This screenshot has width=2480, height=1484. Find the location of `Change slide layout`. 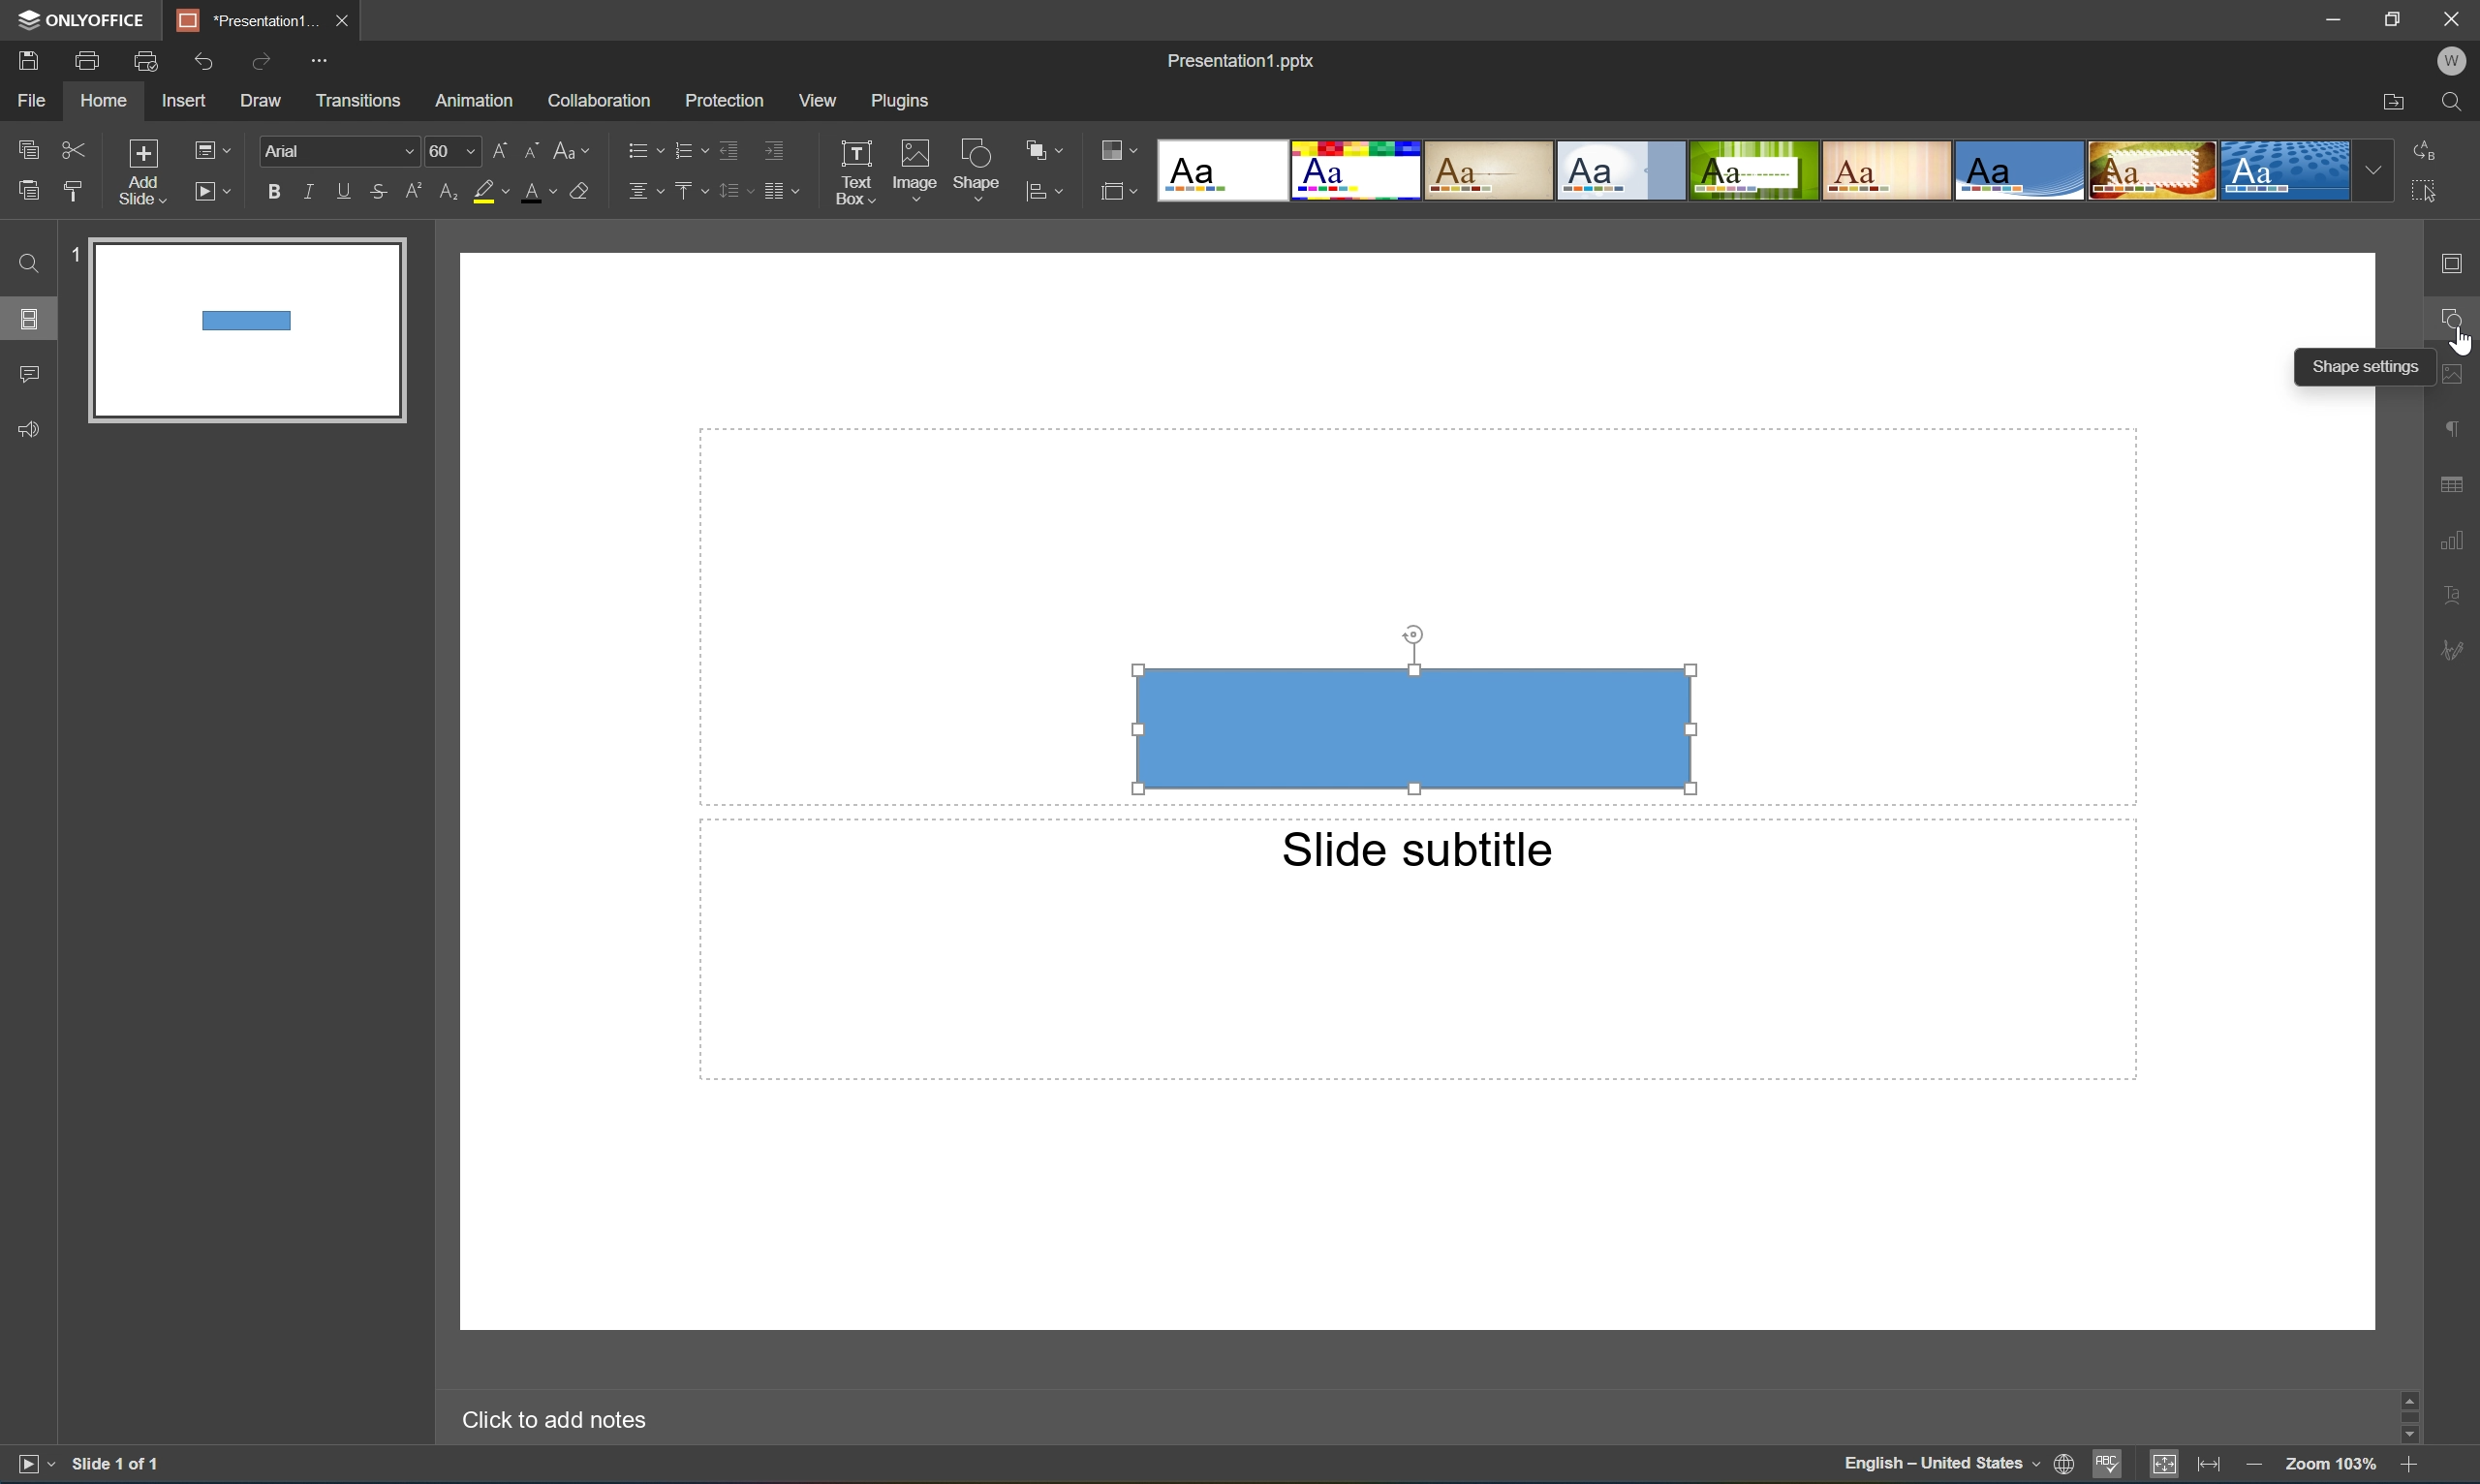

Change slide layout is located at coordinates (214, 148).